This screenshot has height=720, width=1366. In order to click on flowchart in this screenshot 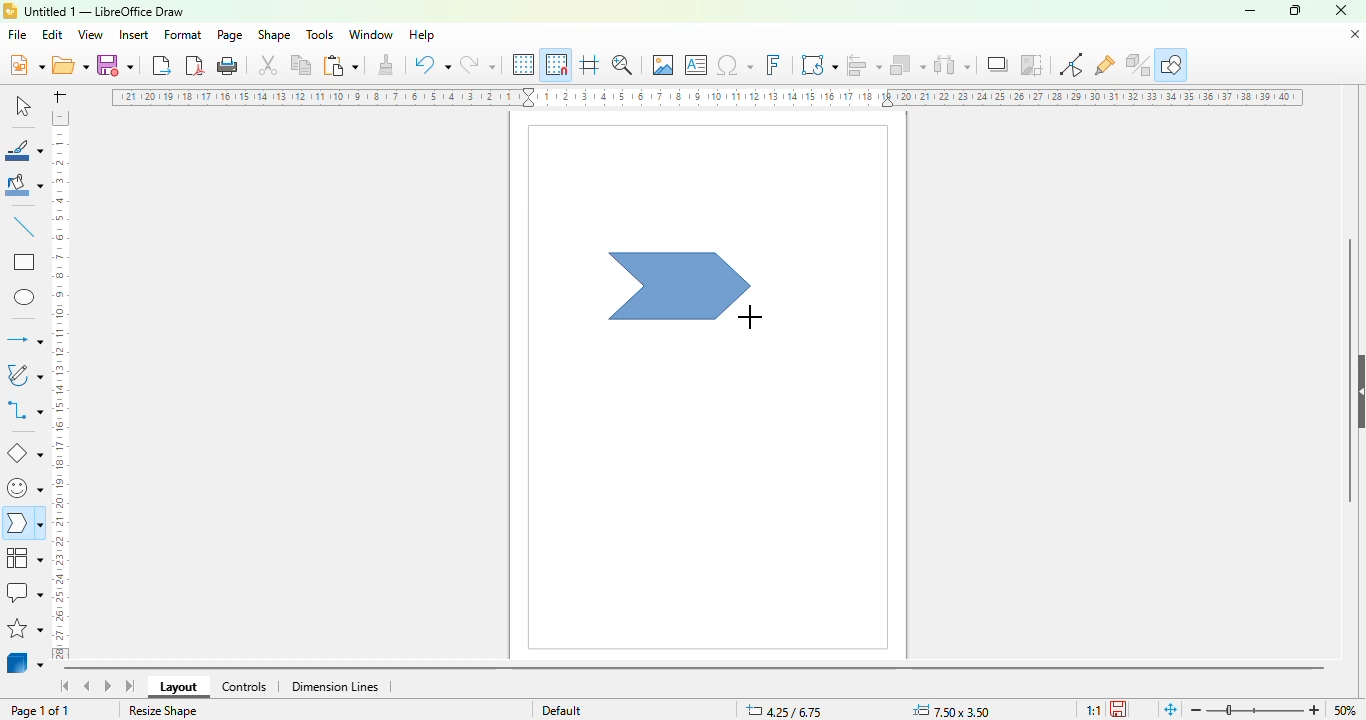, I will do `click(25, 558)`.